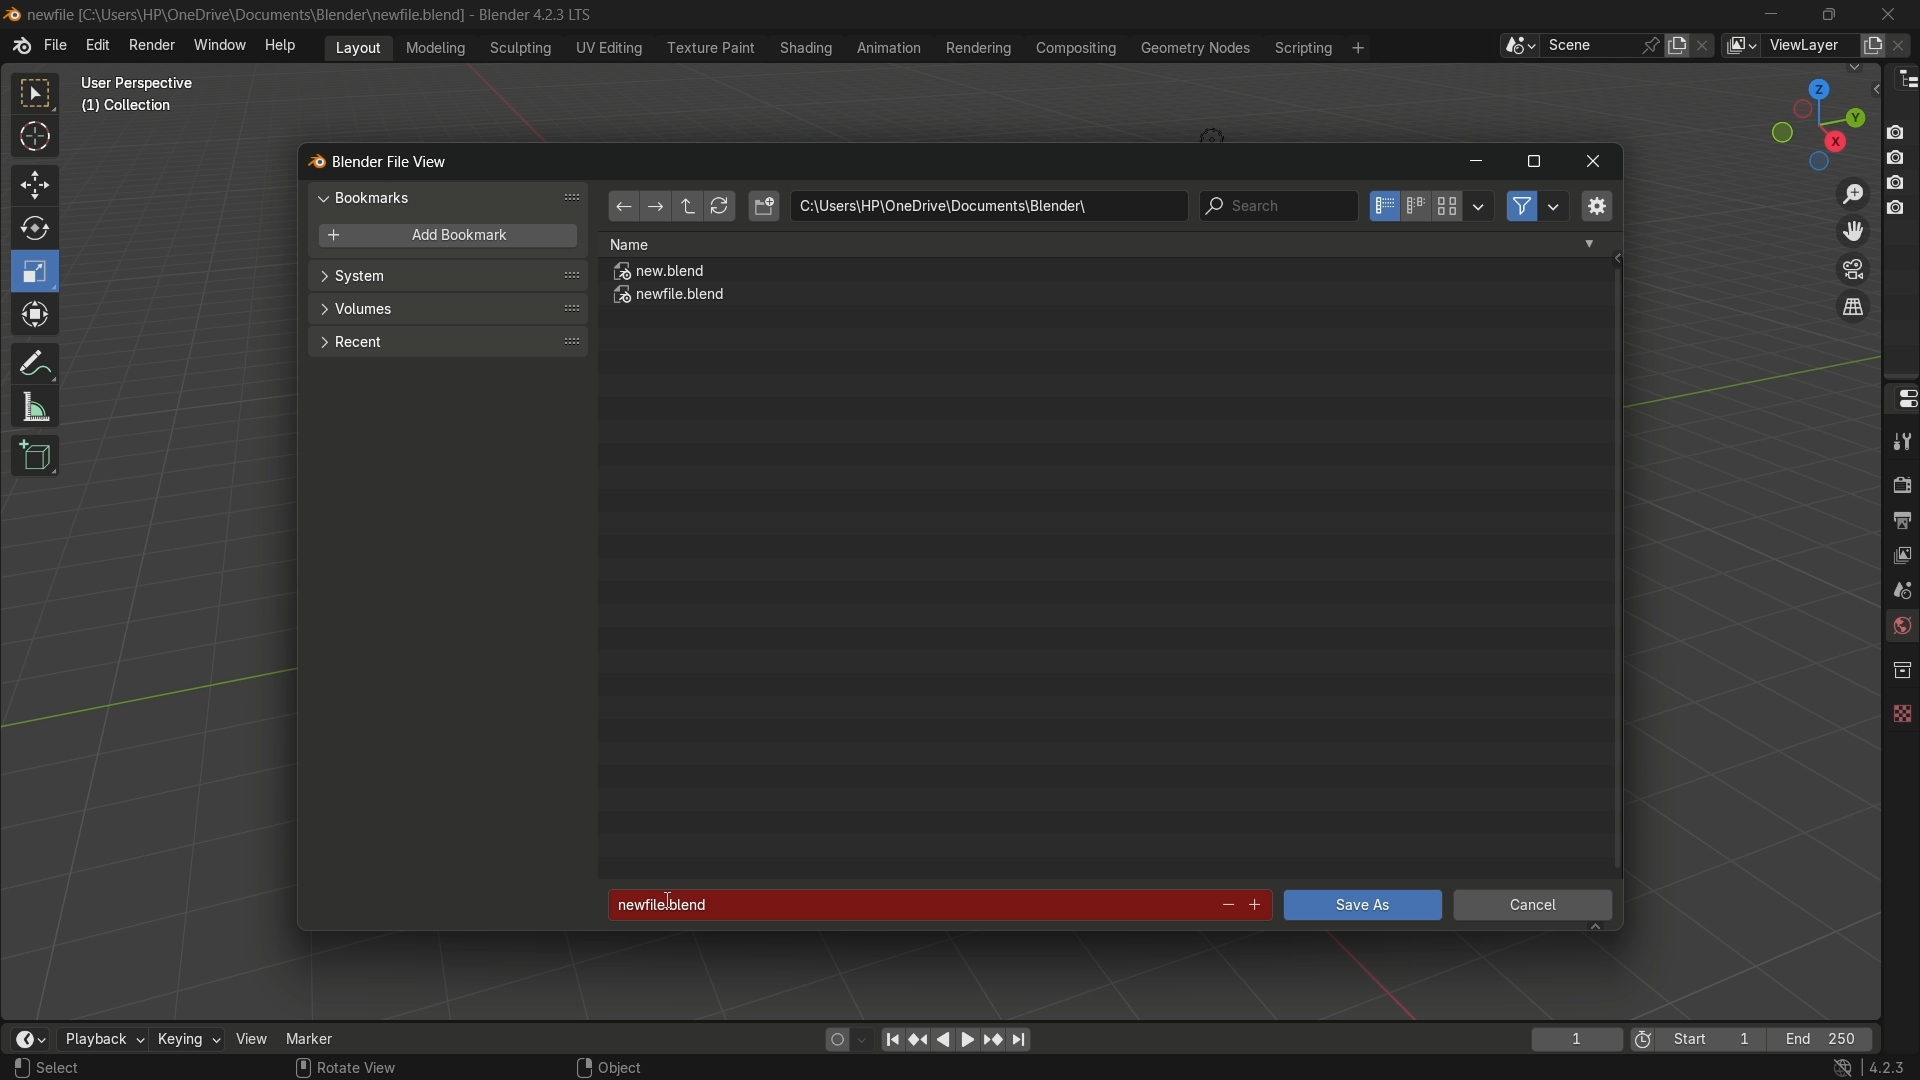 The width and height of the screenshot is (1920, 1080). Describe the element at coordinates (325, 1037) in the screenshot. I see `marker` at that location.